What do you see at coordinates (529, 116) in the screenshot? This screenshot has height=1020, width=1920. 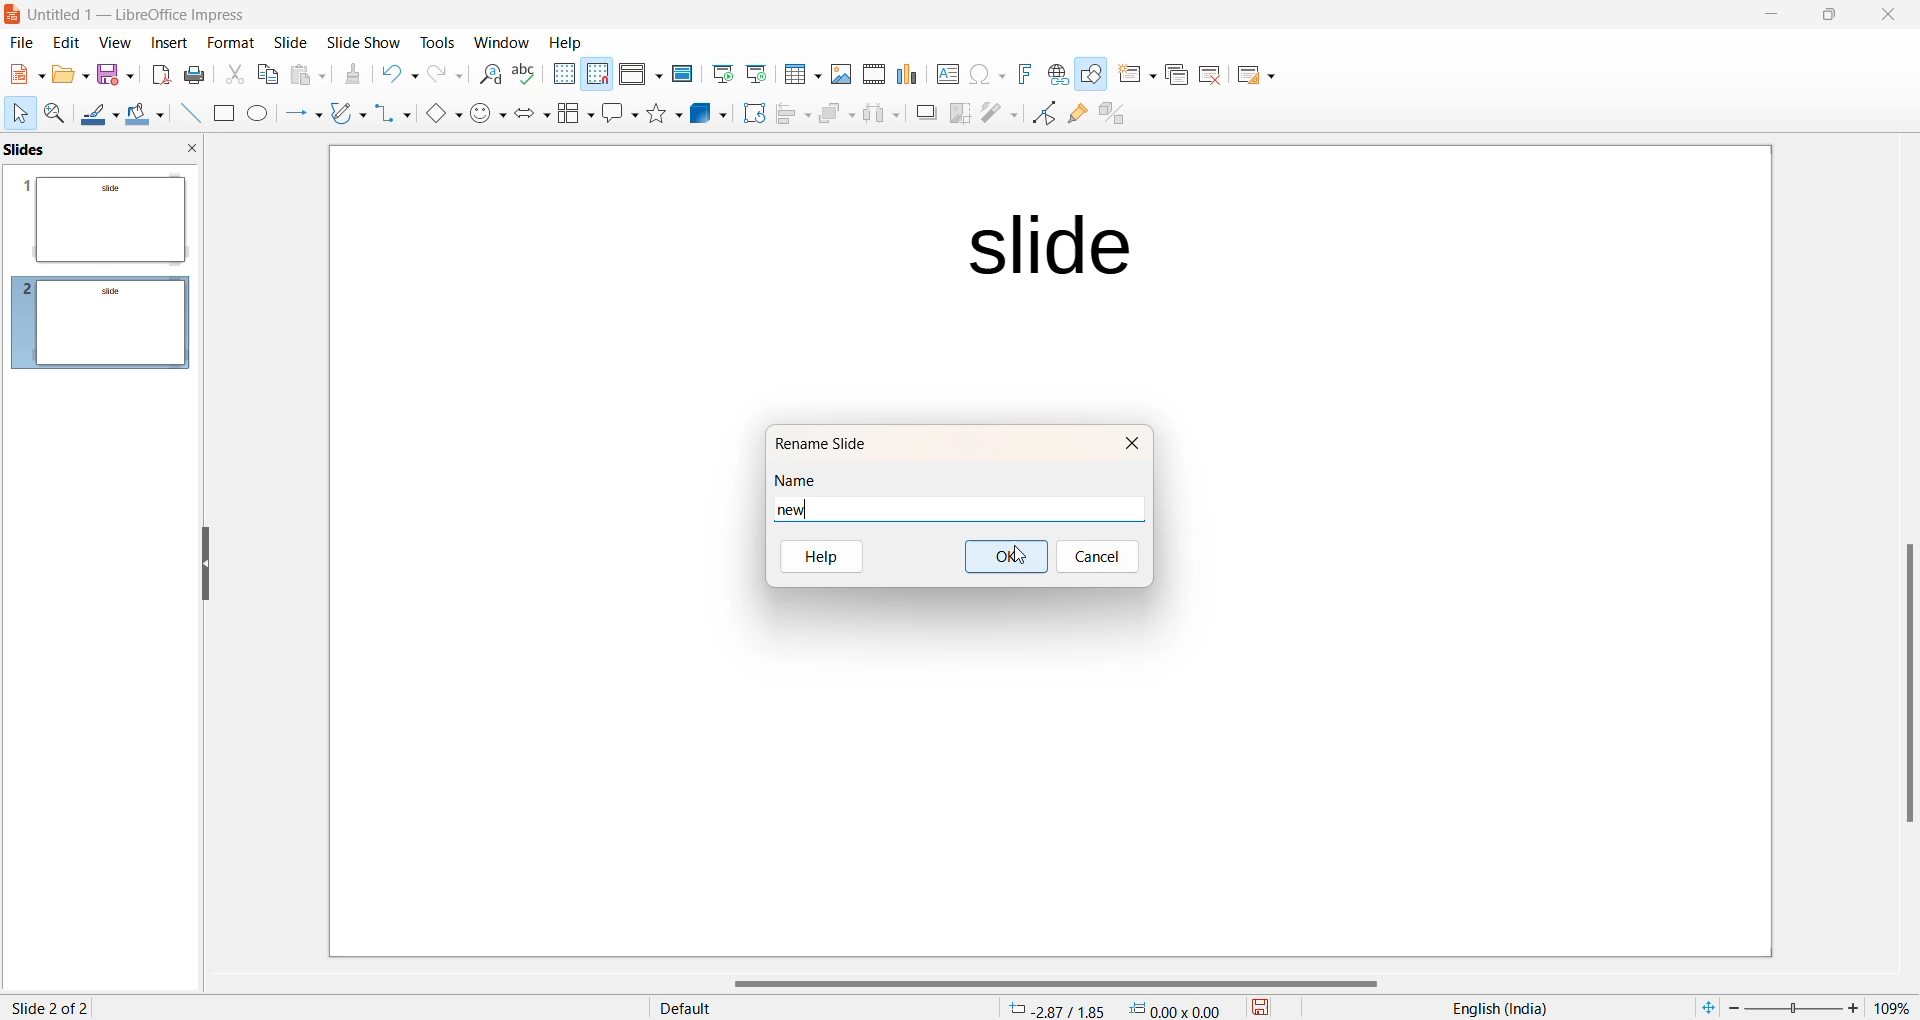 I see `Block arrows` at bounding box center [529, 116].